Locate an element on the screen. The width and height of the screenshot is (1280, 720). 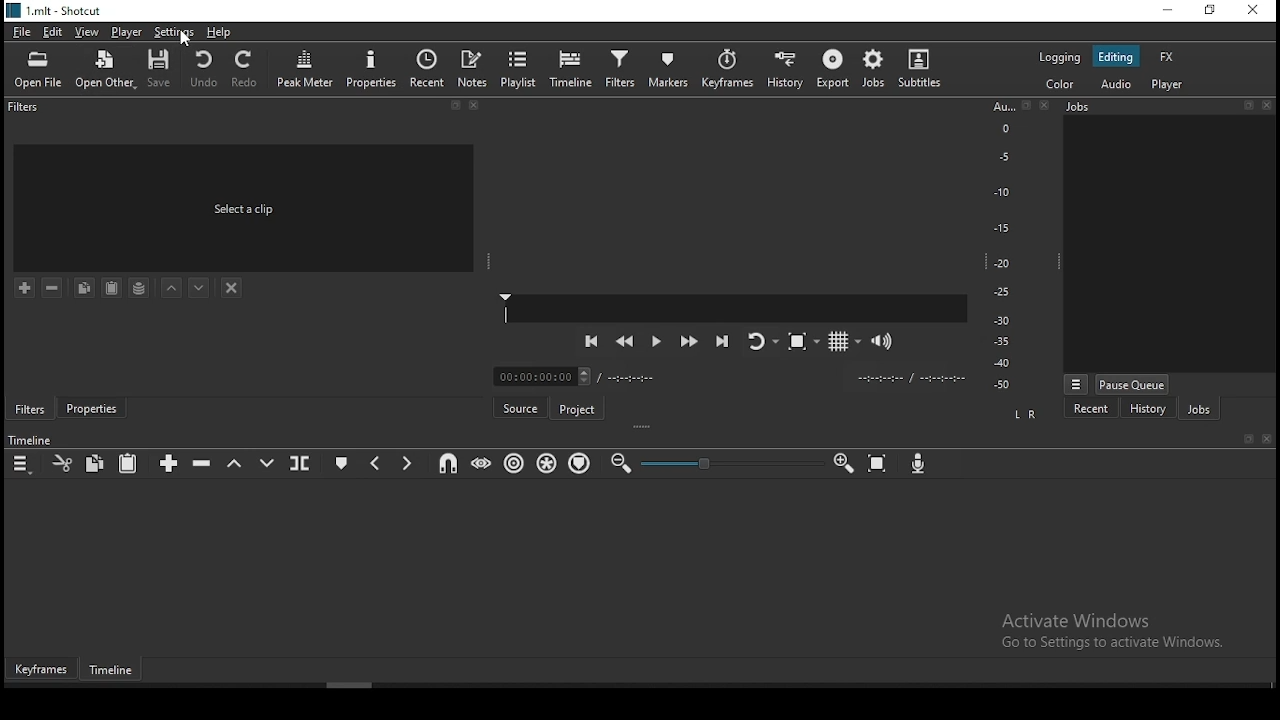
view is located at coordinates (89, 33).